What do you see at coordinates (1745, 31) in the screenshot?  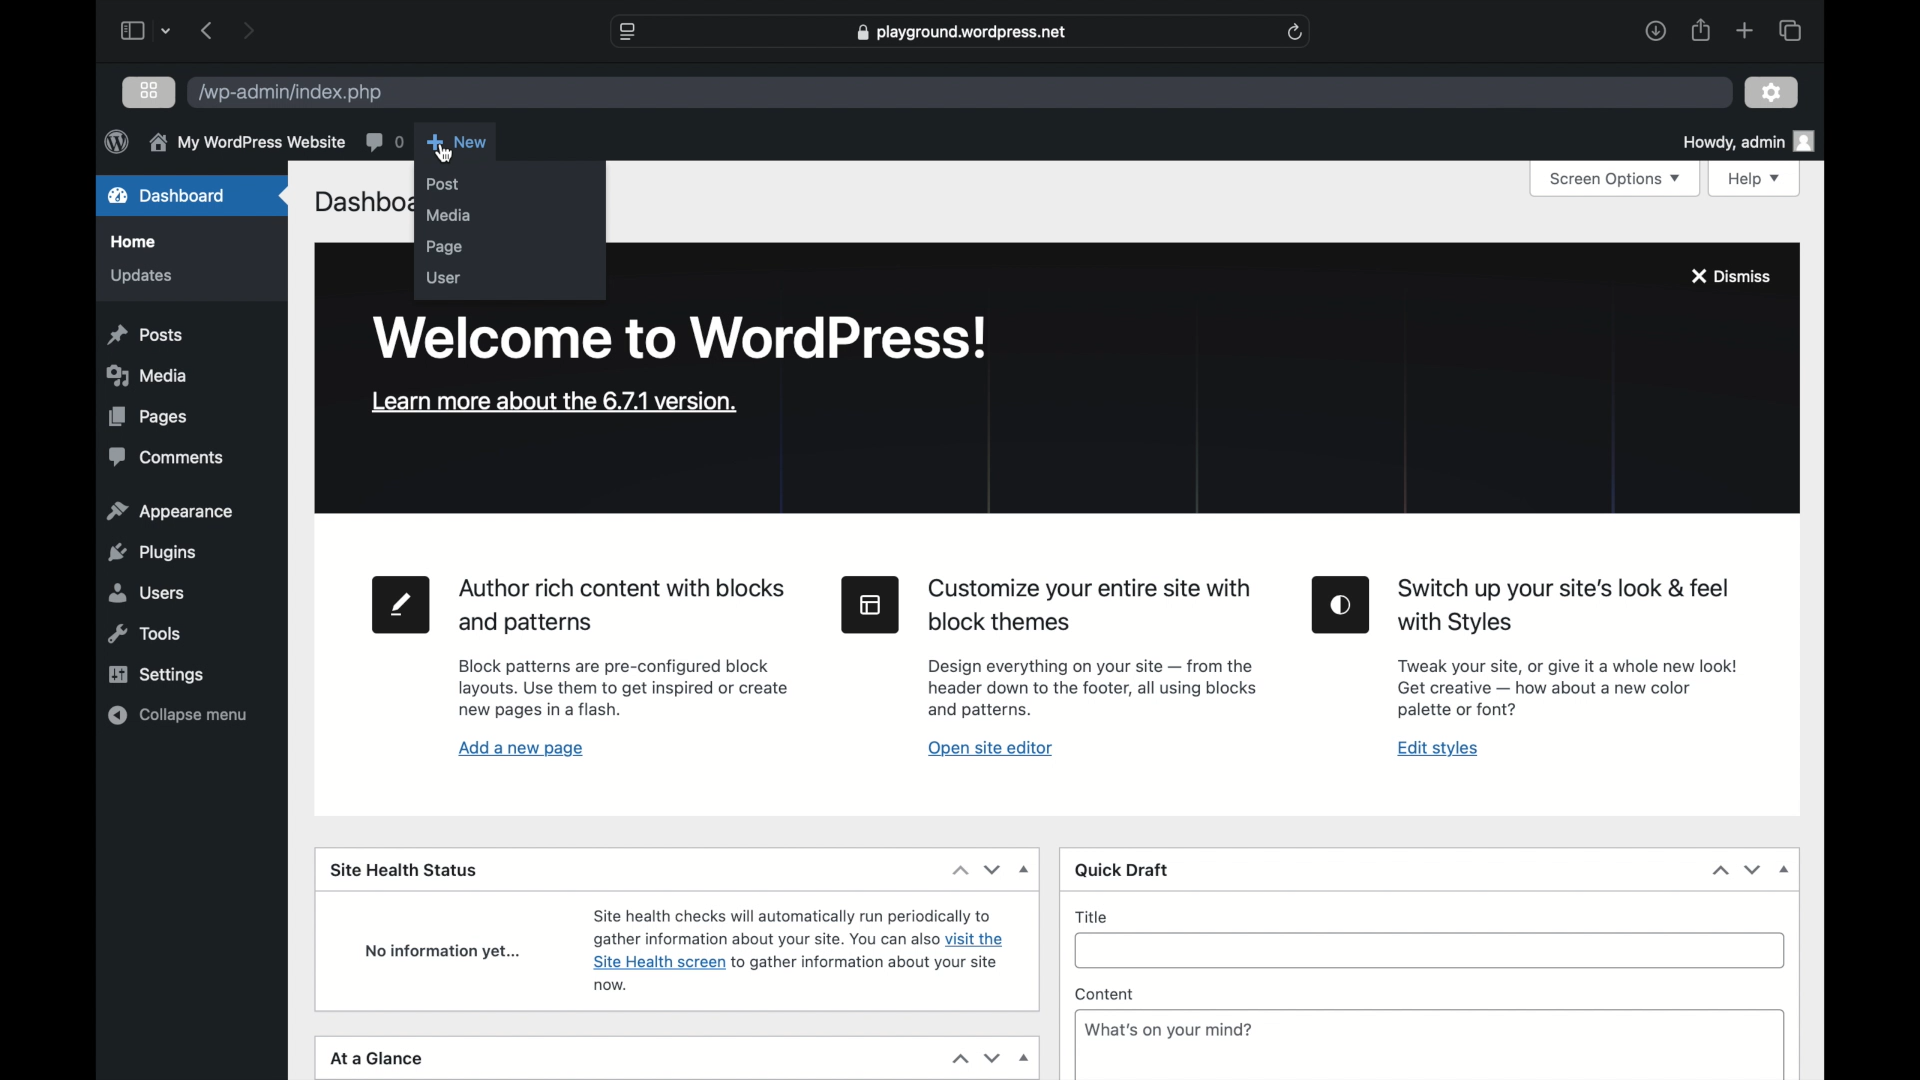 I see `new tab` at bounding box center [1745, 31].